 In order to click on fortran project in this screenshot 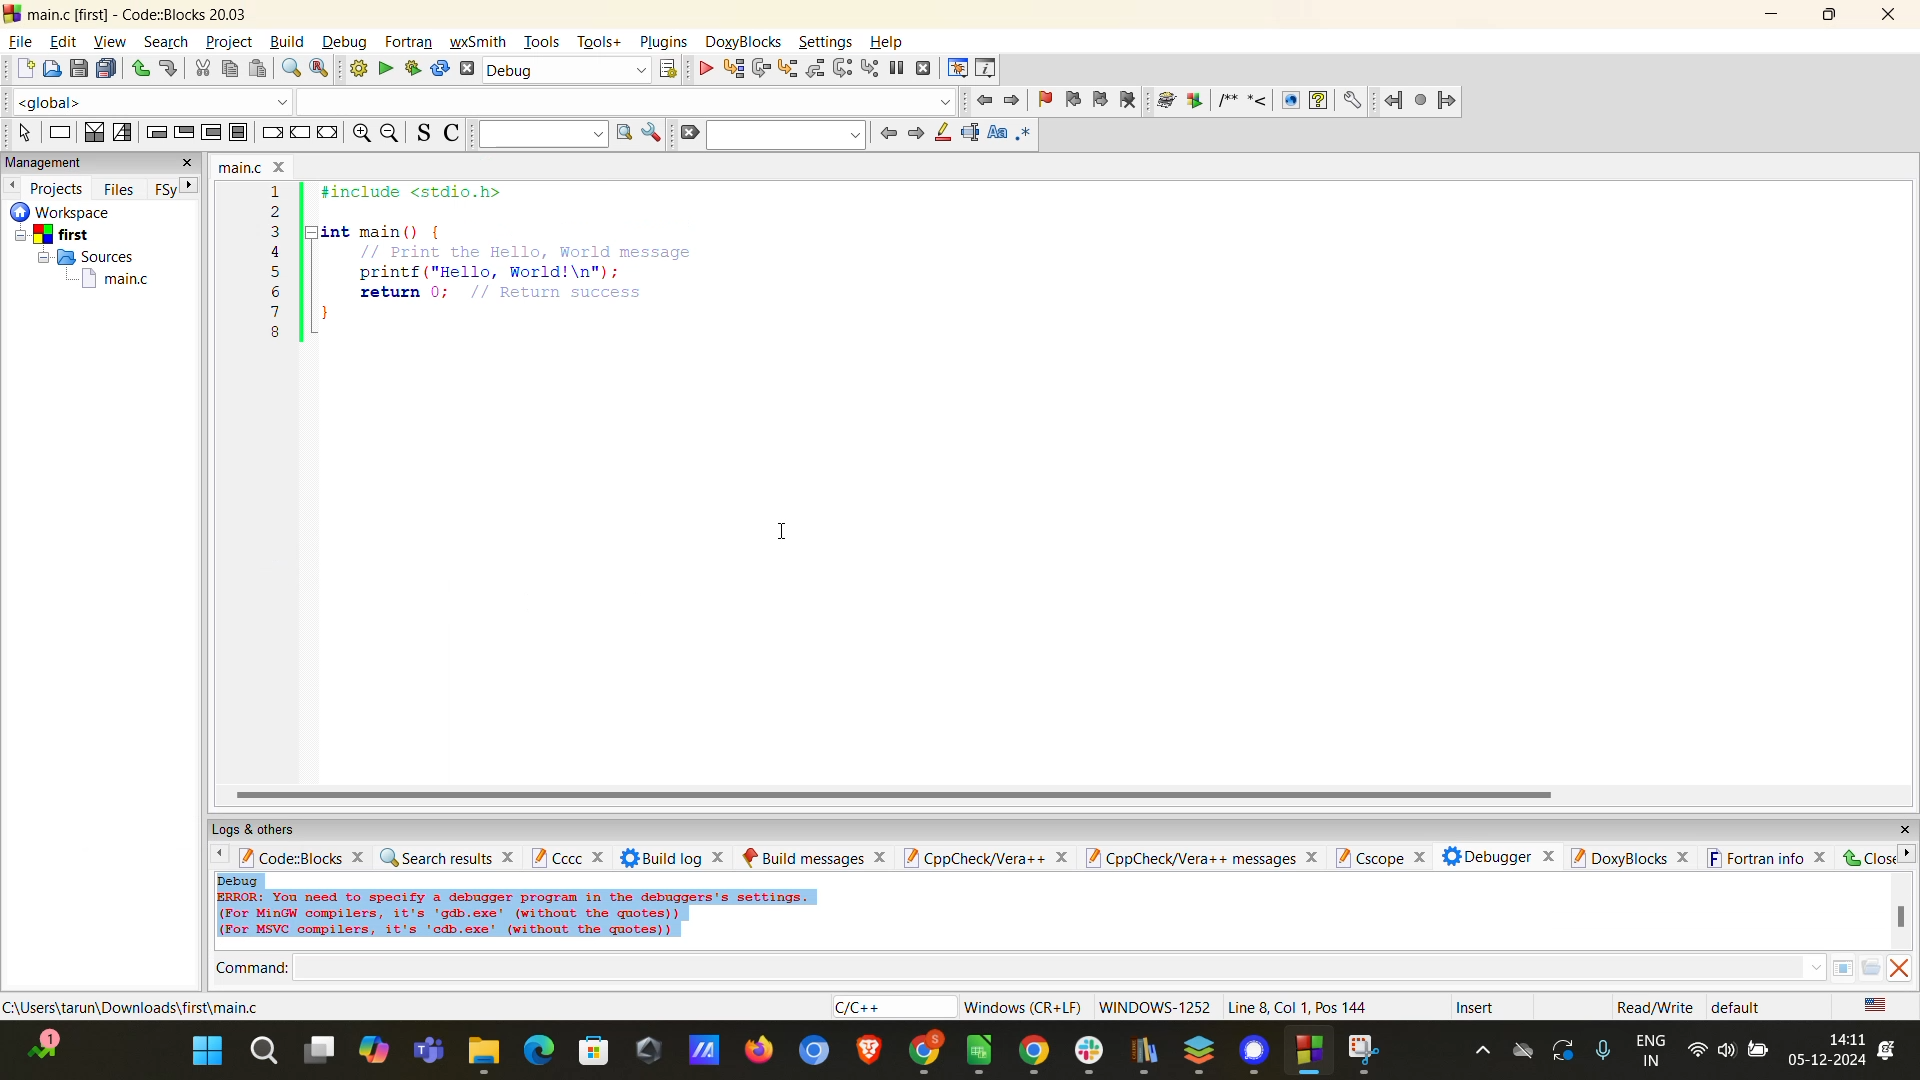, I will do `click(1422, 99)`.